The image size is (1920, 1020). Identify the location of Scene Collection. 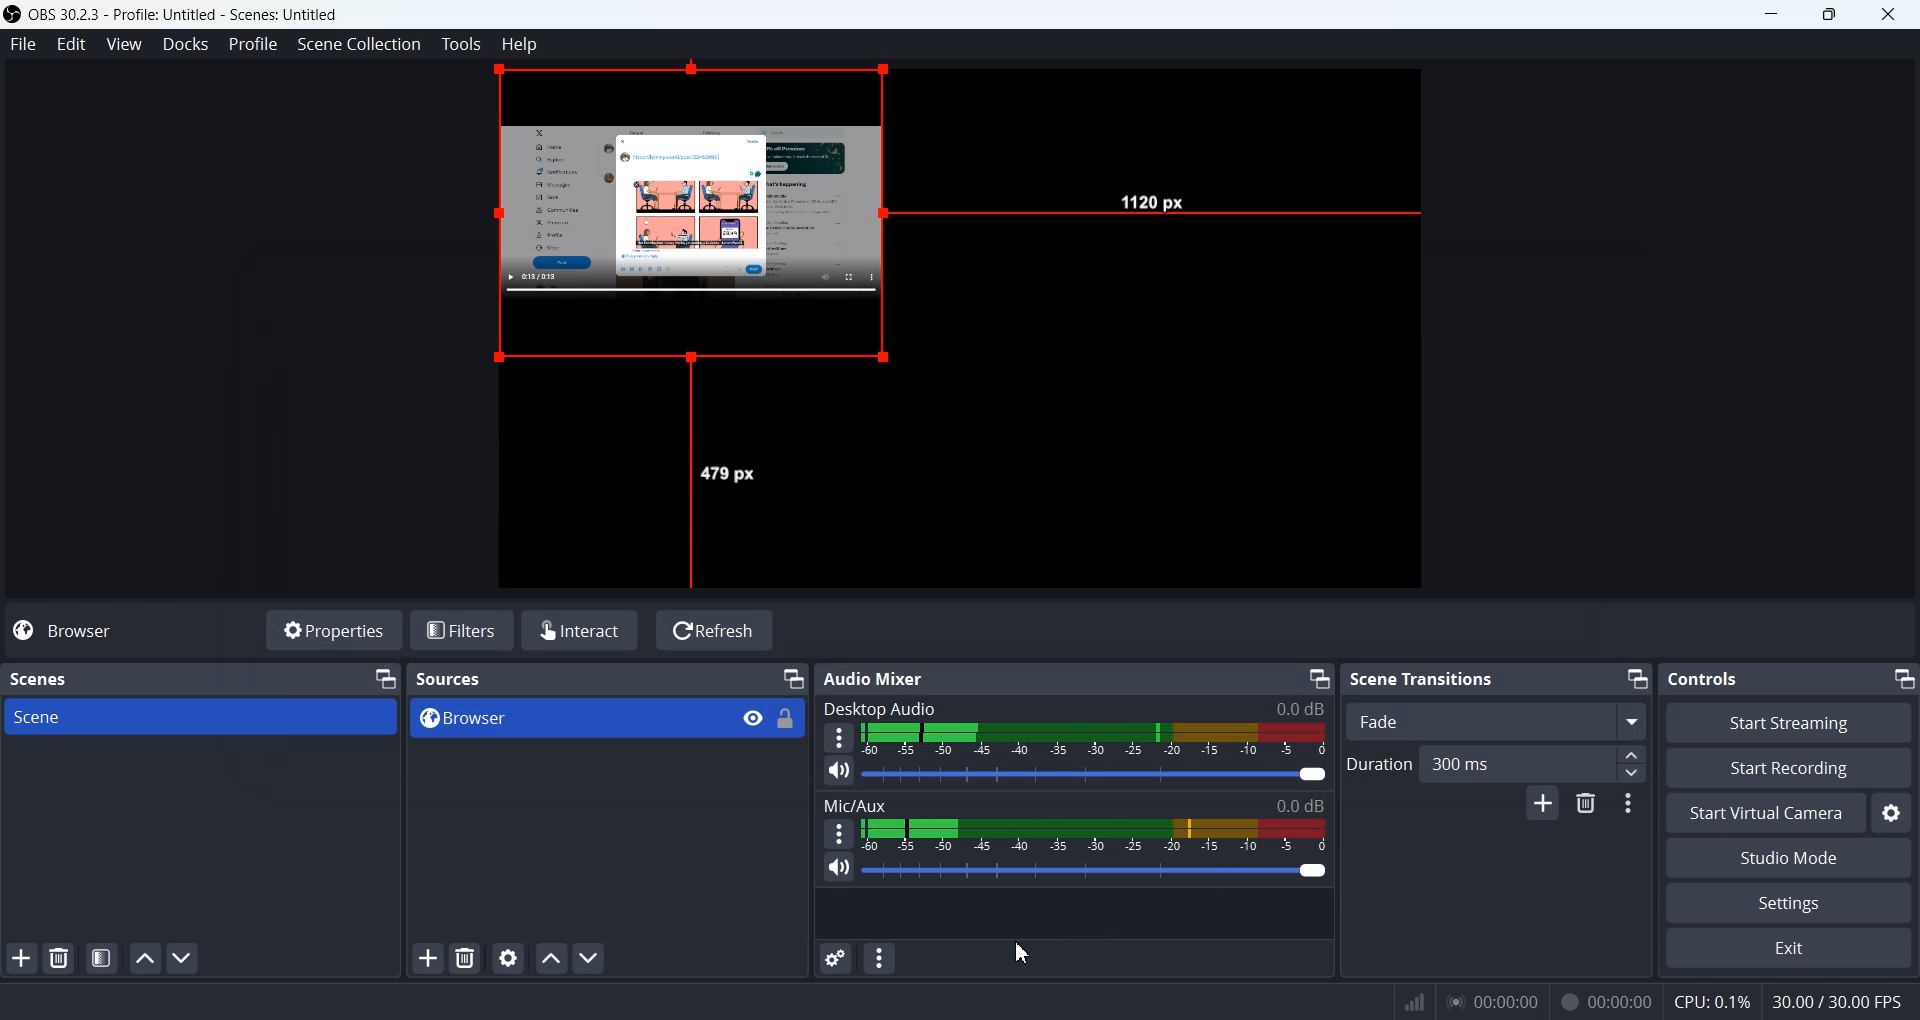
(360, 45).